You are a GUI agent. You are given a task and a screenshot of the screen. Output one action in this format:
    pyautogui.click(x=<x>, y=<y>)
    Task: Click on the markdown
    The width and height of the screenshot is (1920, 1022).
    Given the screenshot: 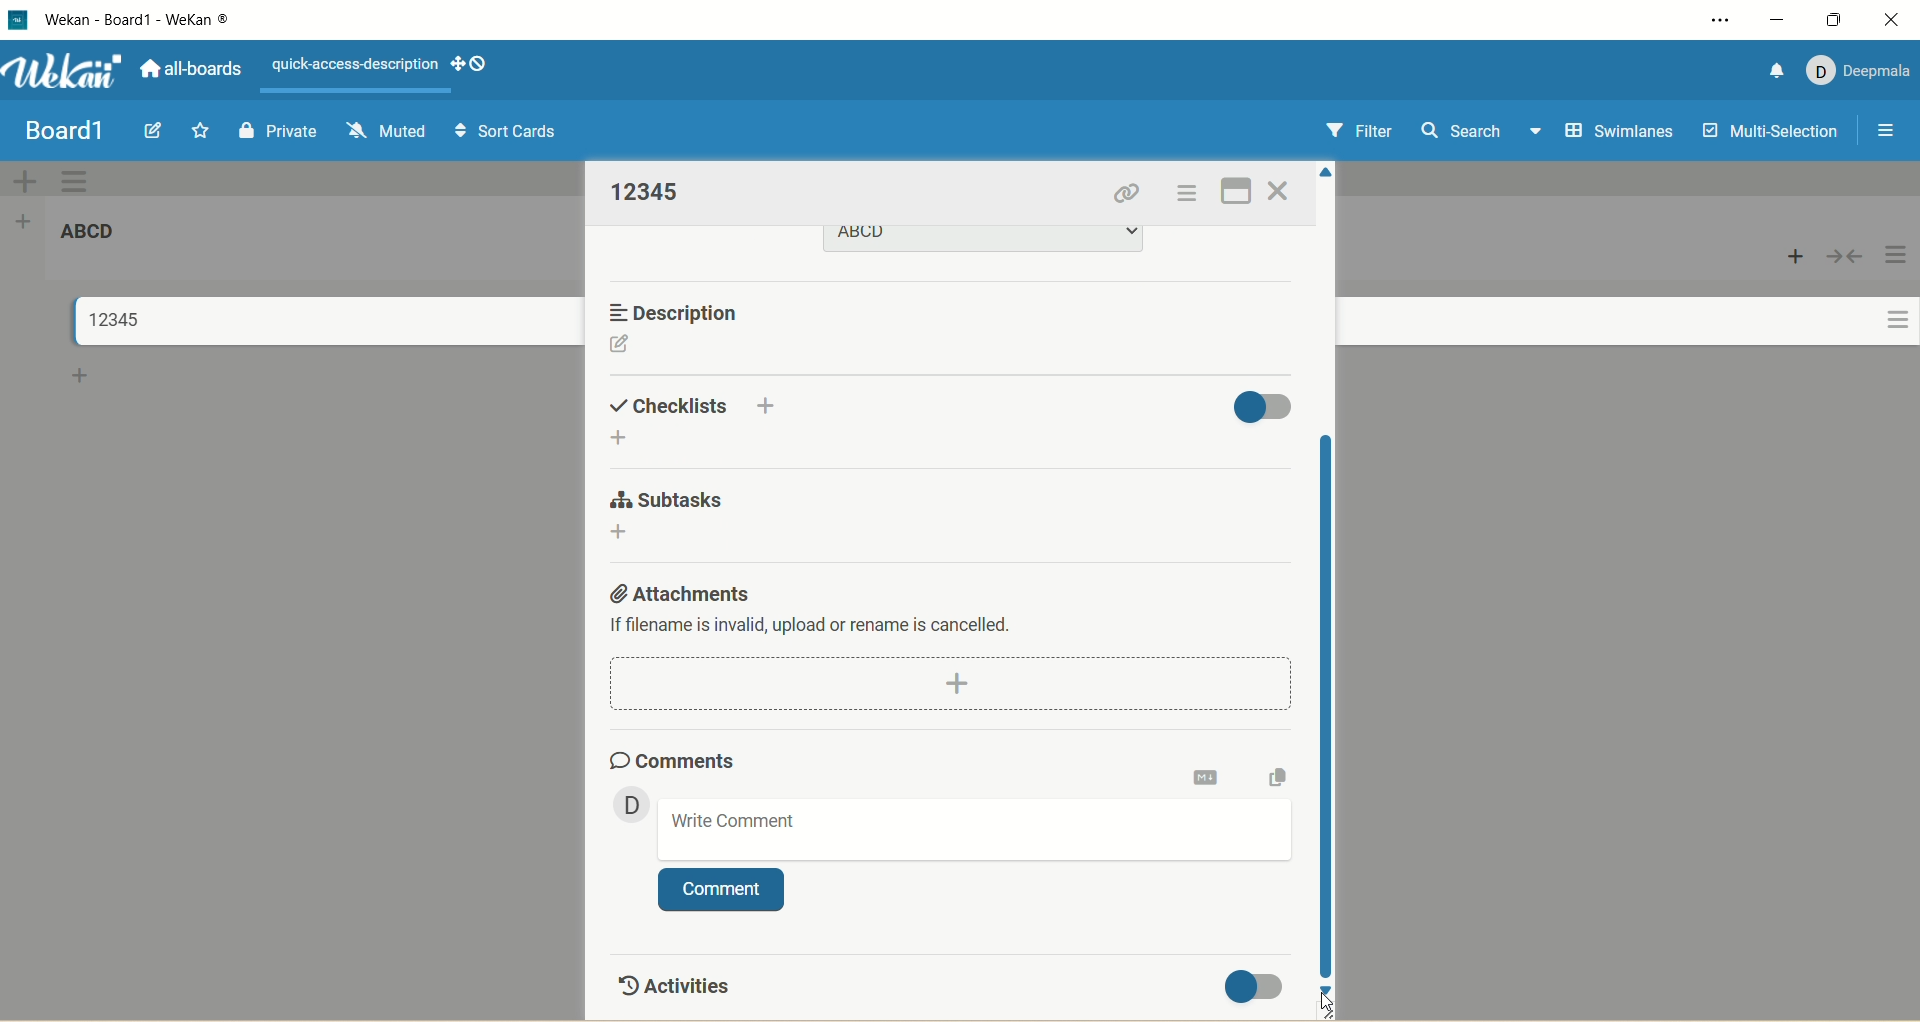 What is the action you would take?
    pyautogui.click(x=1207, y=774)
    